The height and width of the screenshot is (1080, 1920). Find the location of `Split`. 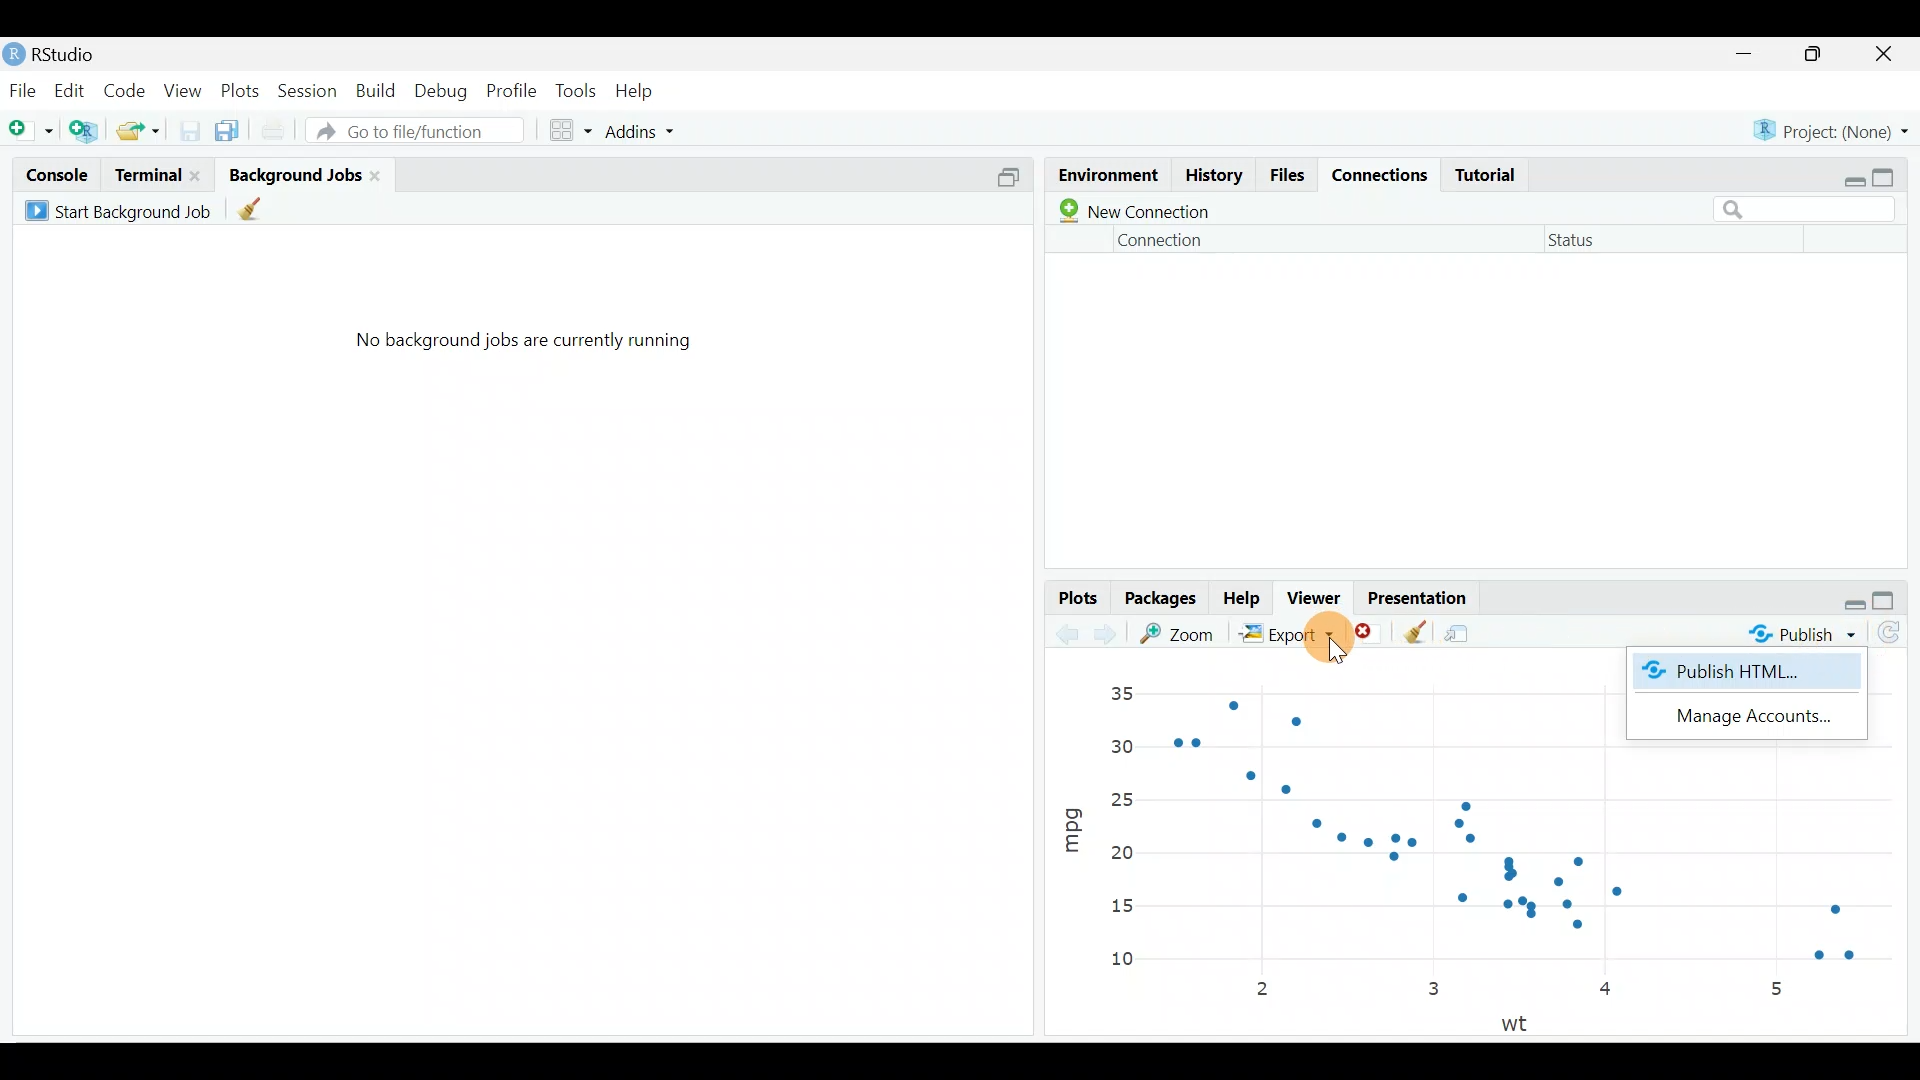

Split is located at coordinates (1007, 181).